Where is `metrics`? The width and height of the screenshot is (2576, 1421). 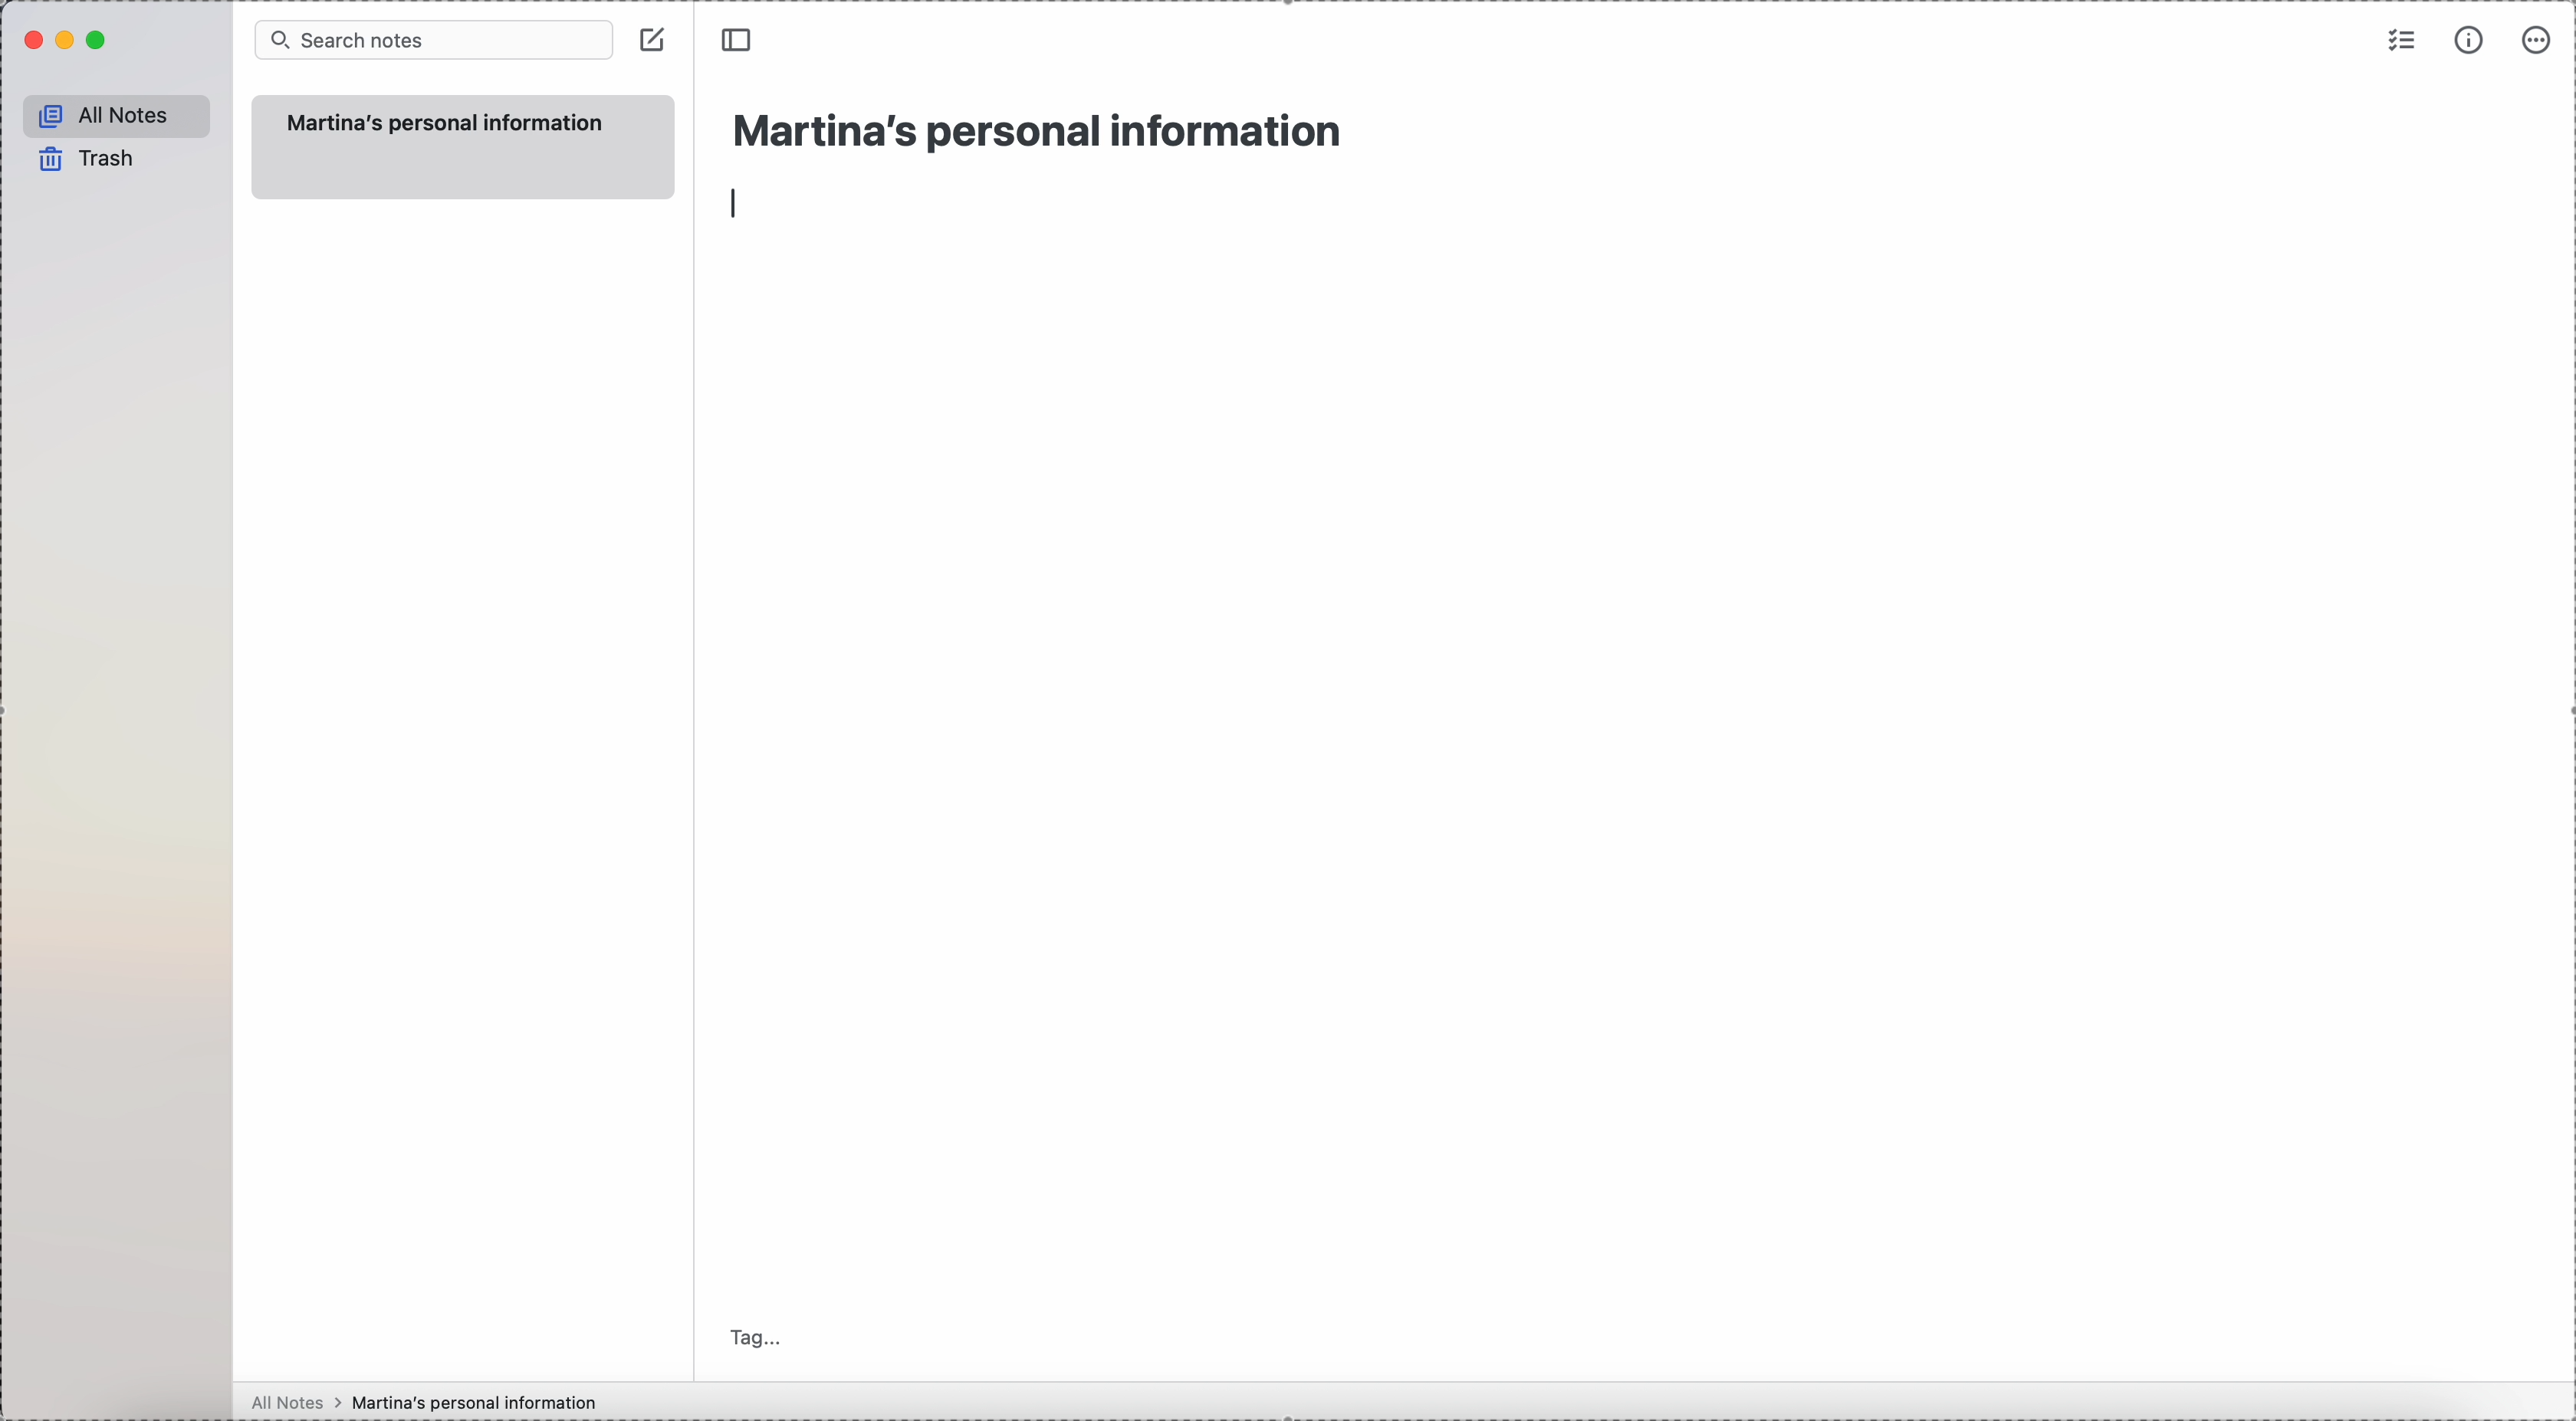 metrics is located at coordinates (2472, 41).